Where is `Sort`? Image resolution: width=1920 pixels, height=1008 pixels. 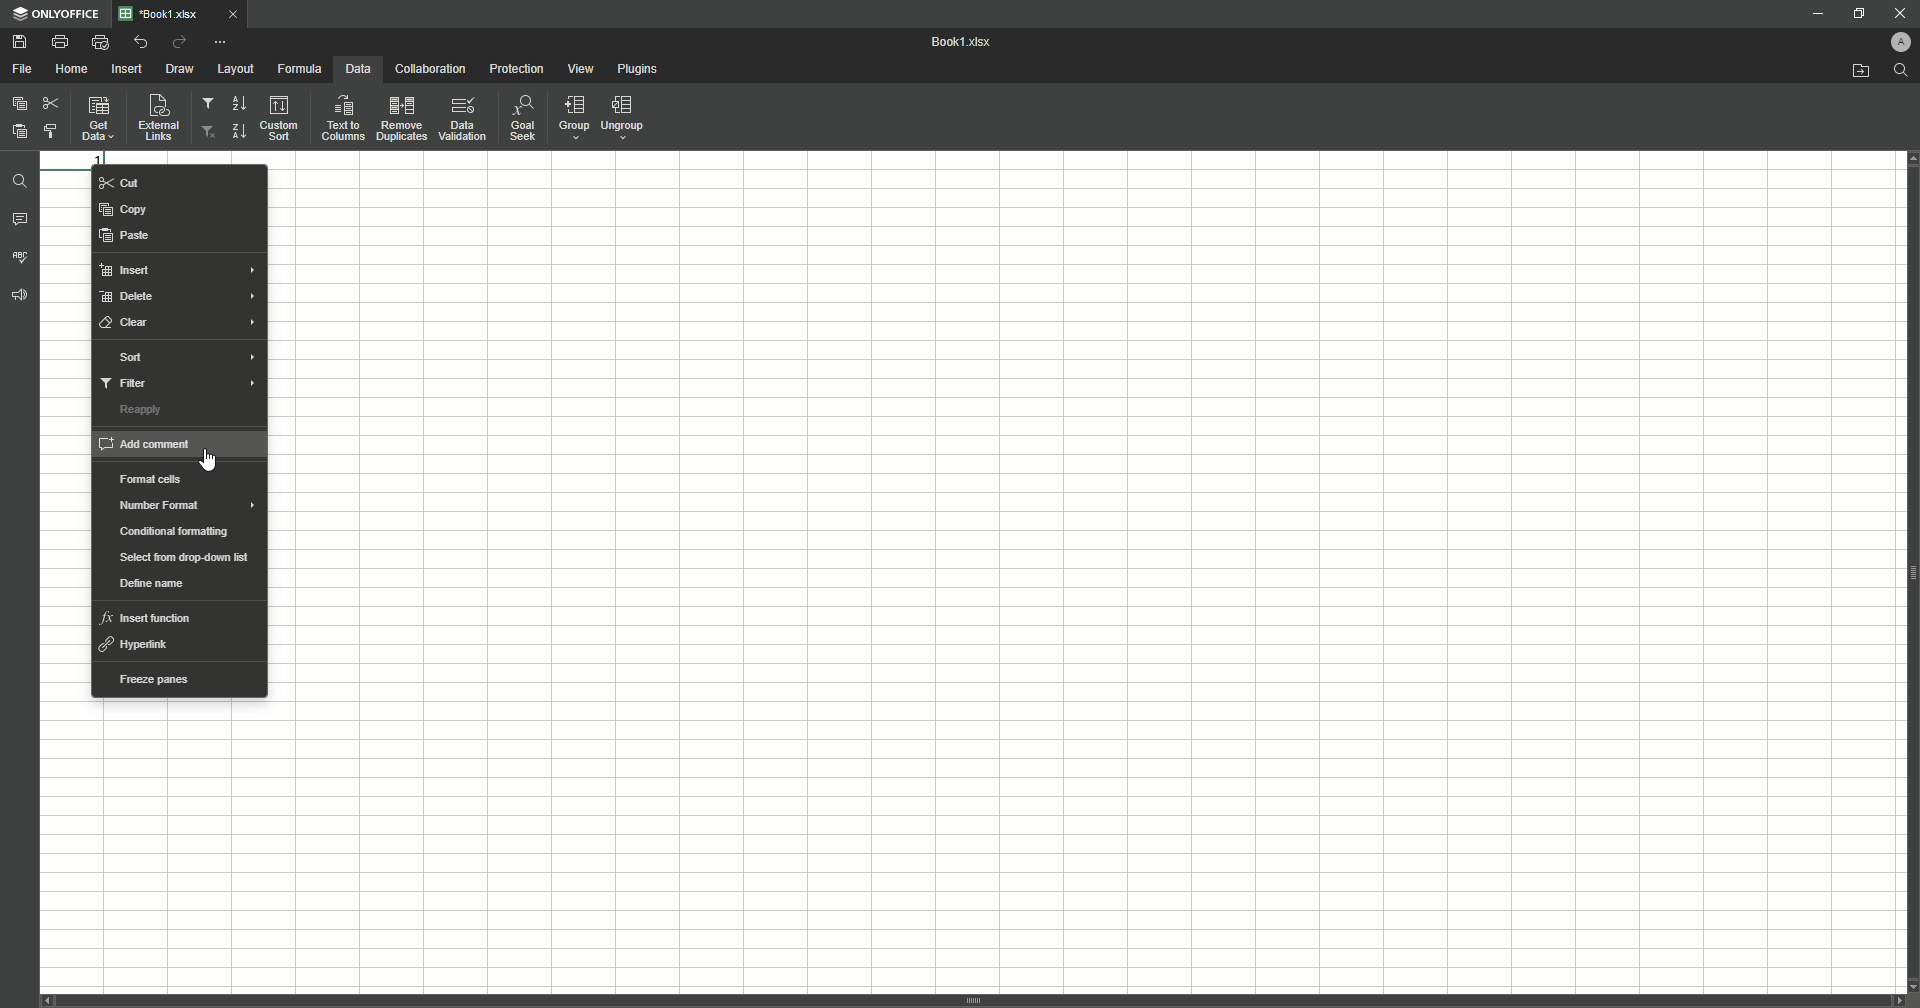 Sort is located at coordinates (126, 356).